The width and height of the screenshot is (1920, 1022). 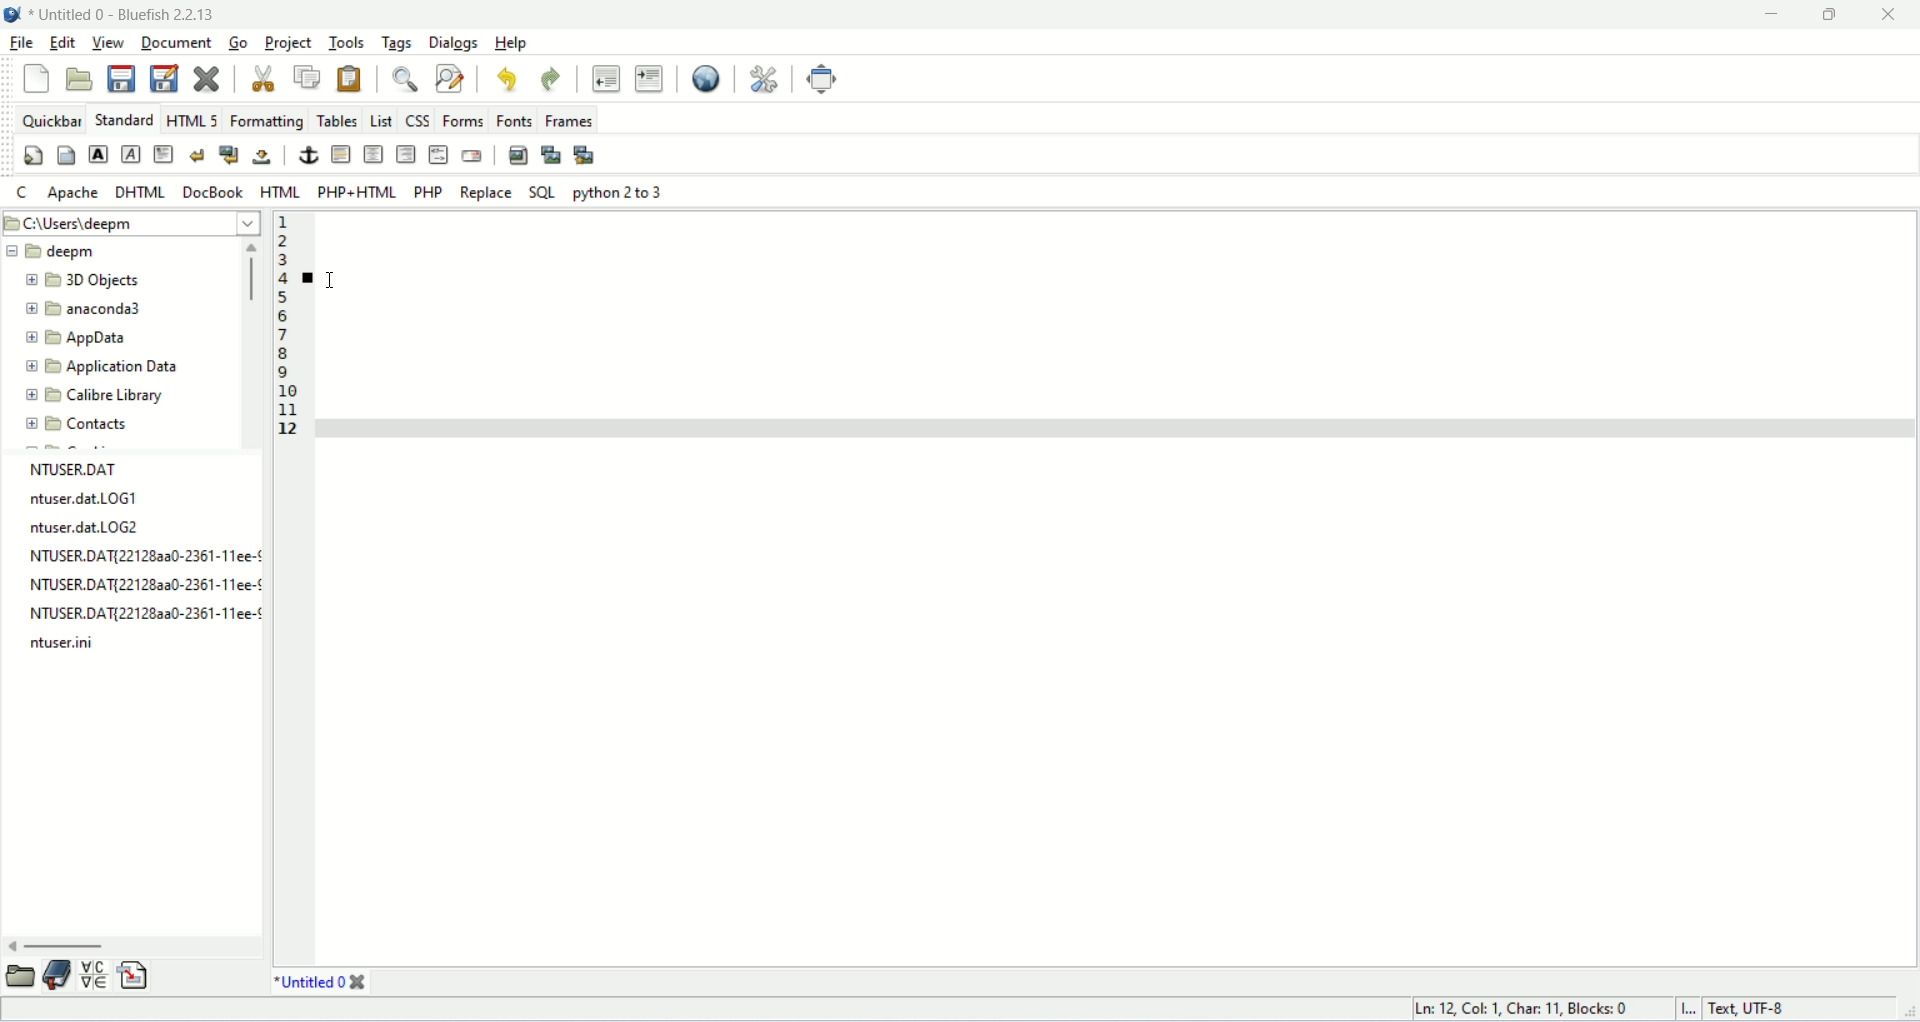 What do you see at coordinates (464, 118) in the screenshot?
I see `forms` at bounding box center [464, 118].